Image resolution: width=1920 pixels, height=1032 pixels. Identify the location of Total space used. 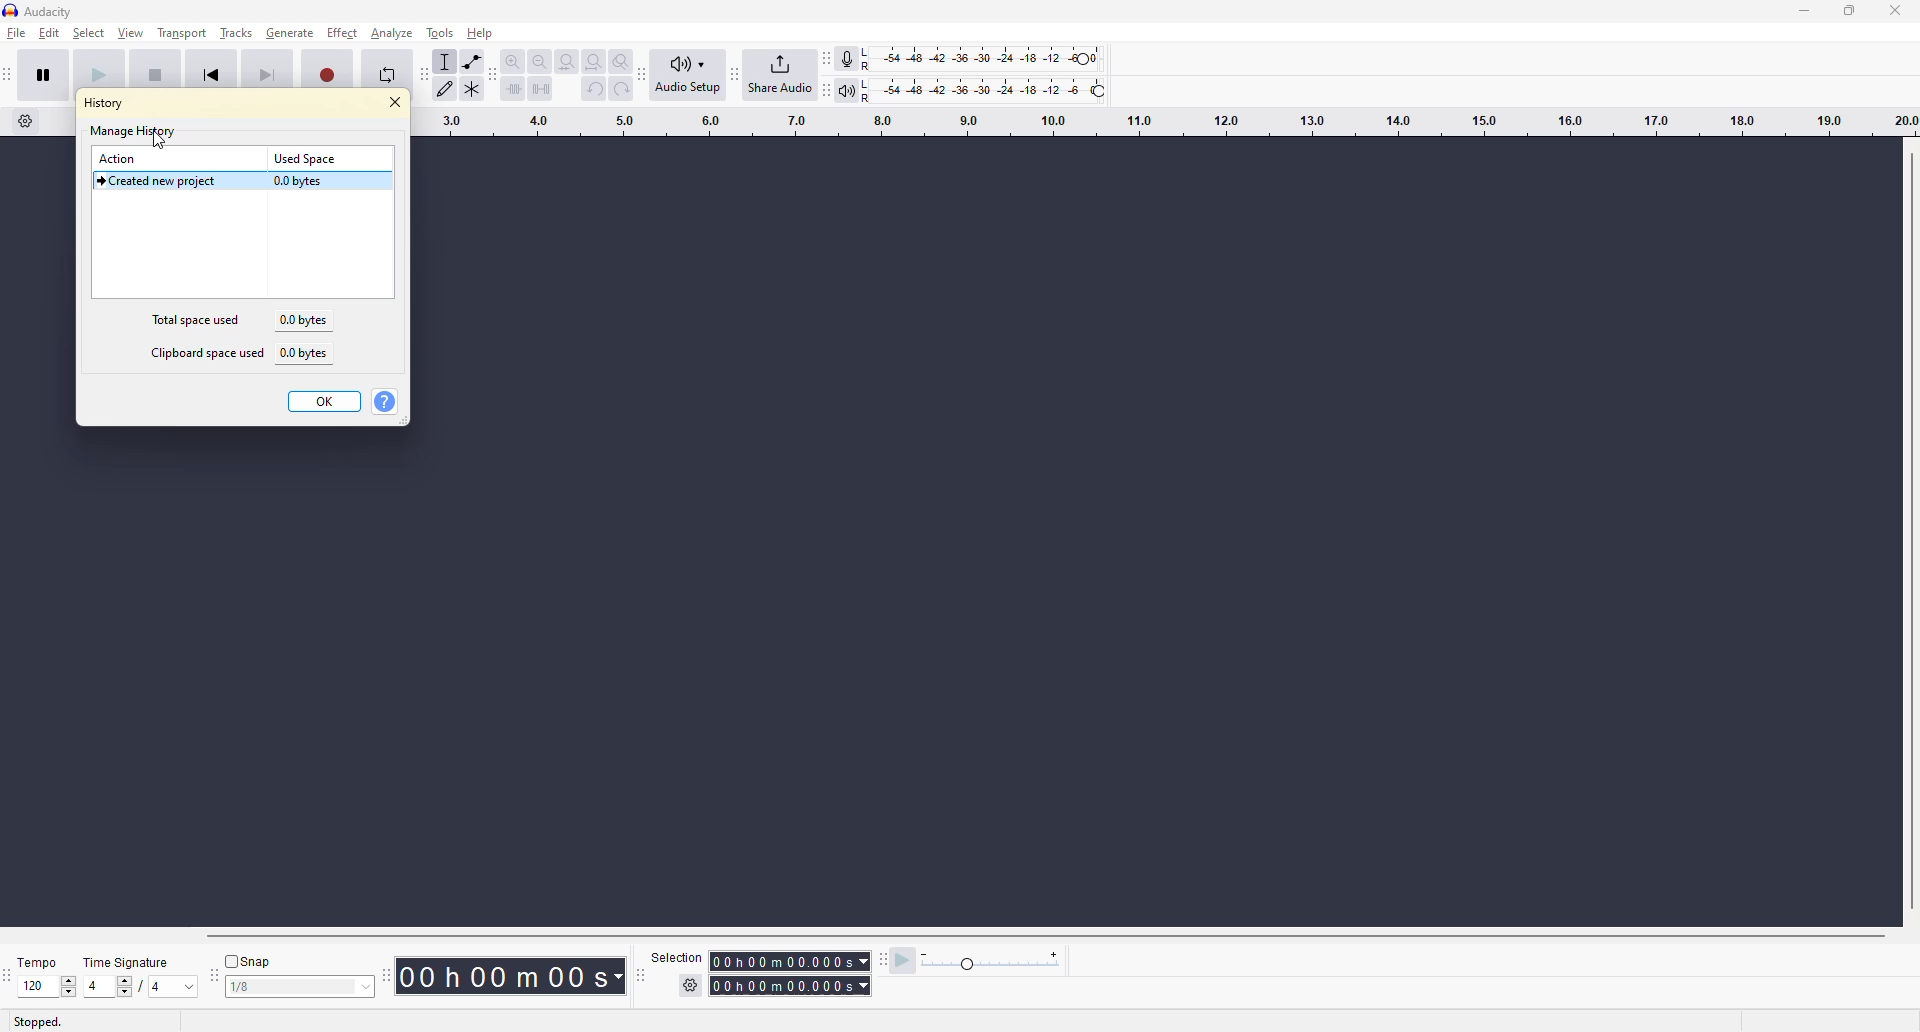
(198, 320).